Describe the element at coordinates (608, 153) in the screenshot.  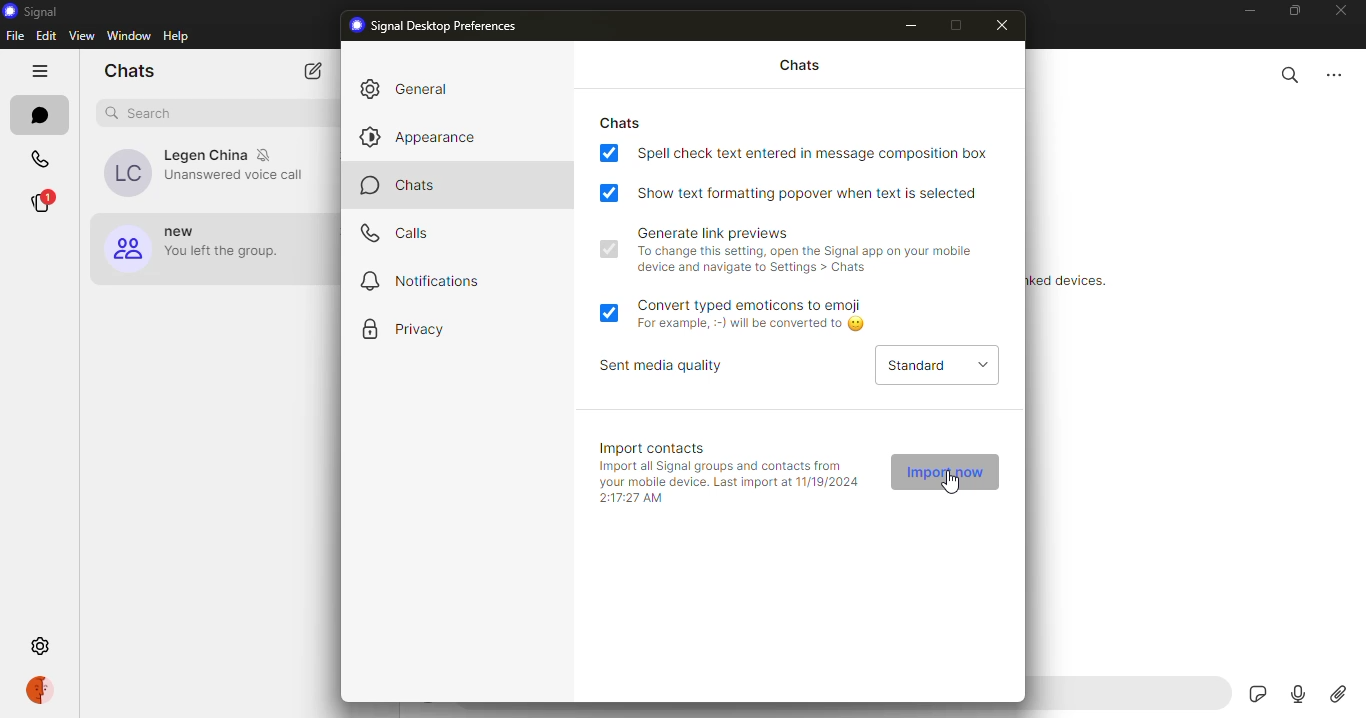
I see `enabled` at that location.